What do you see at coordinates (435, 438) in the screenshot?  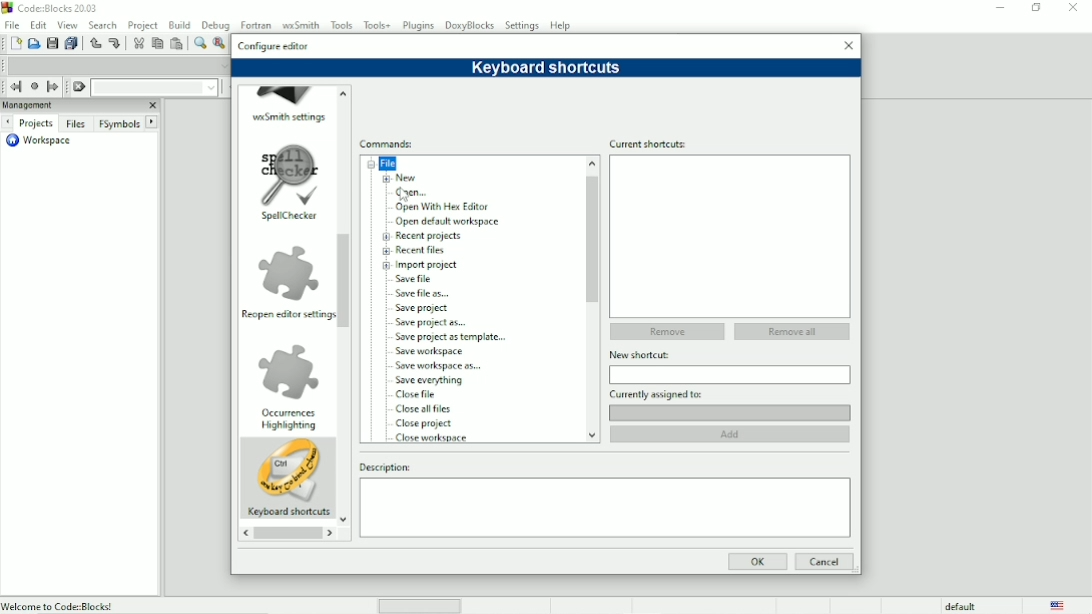 I see `Close workspace` at bounding box center [435, 438].